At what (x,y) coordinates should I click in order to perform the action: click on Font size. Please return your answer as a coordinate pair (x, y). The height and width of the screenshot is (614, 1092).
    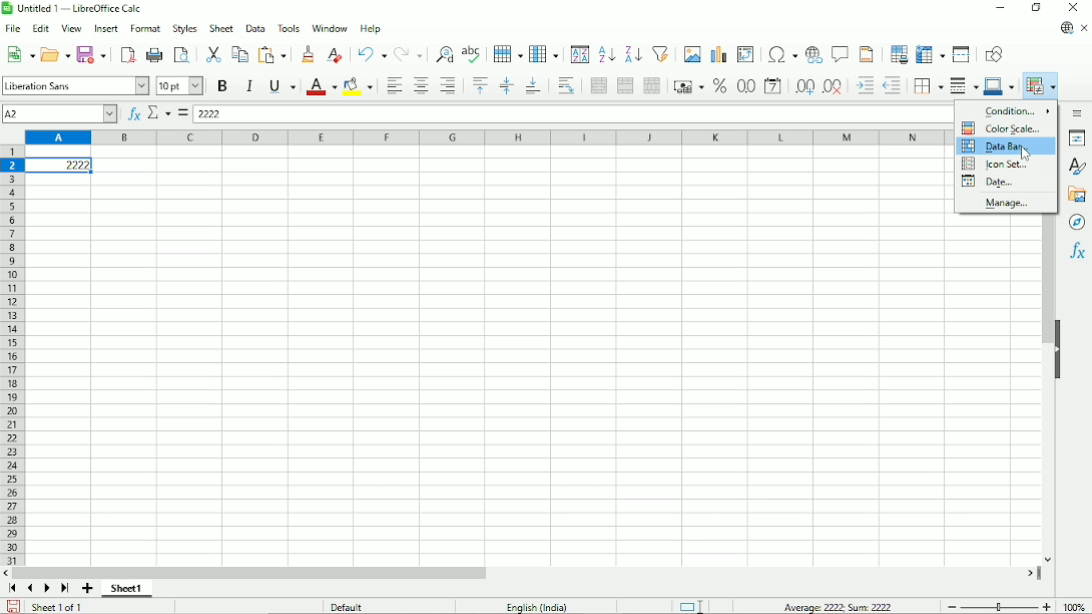
    Looking at the image, I should click on (180, 87).